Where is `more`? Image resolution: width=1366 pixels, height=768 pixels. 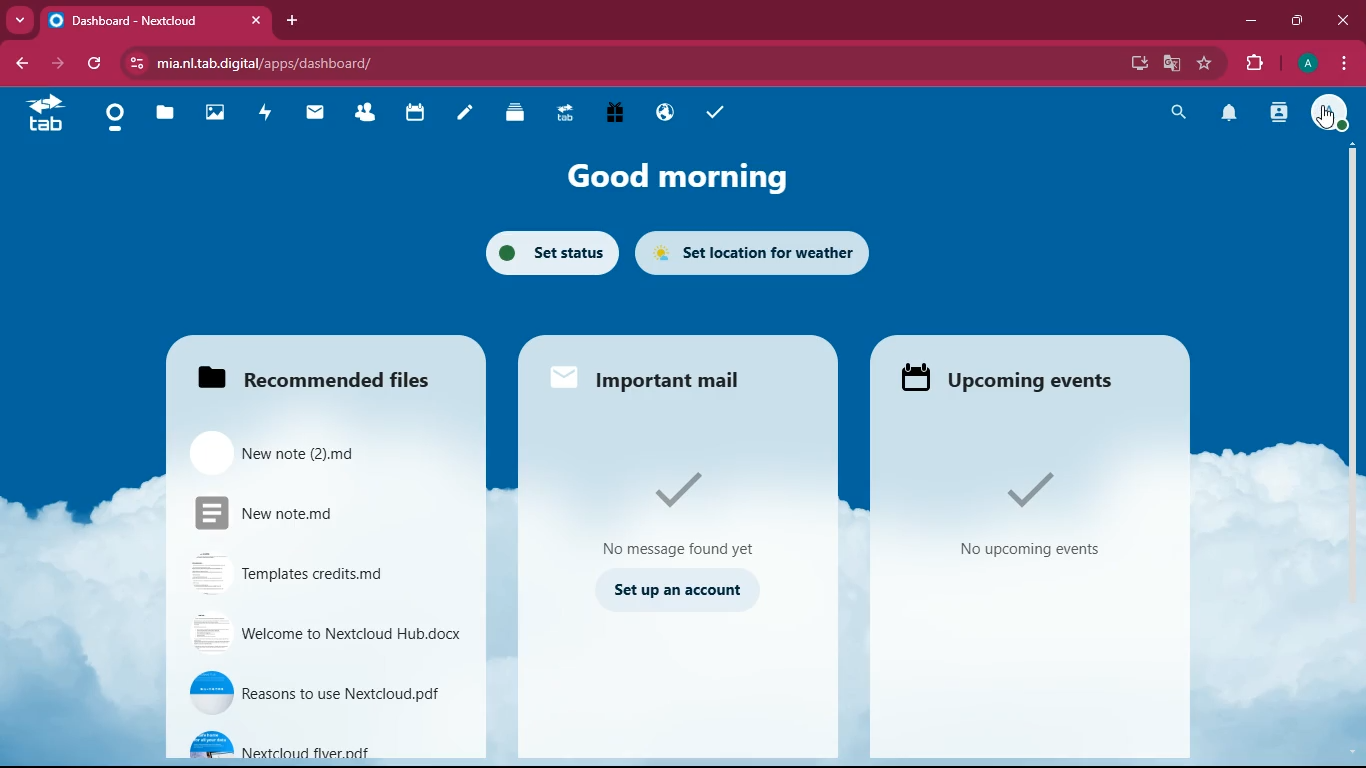
more is located at coordinates (17, 20).